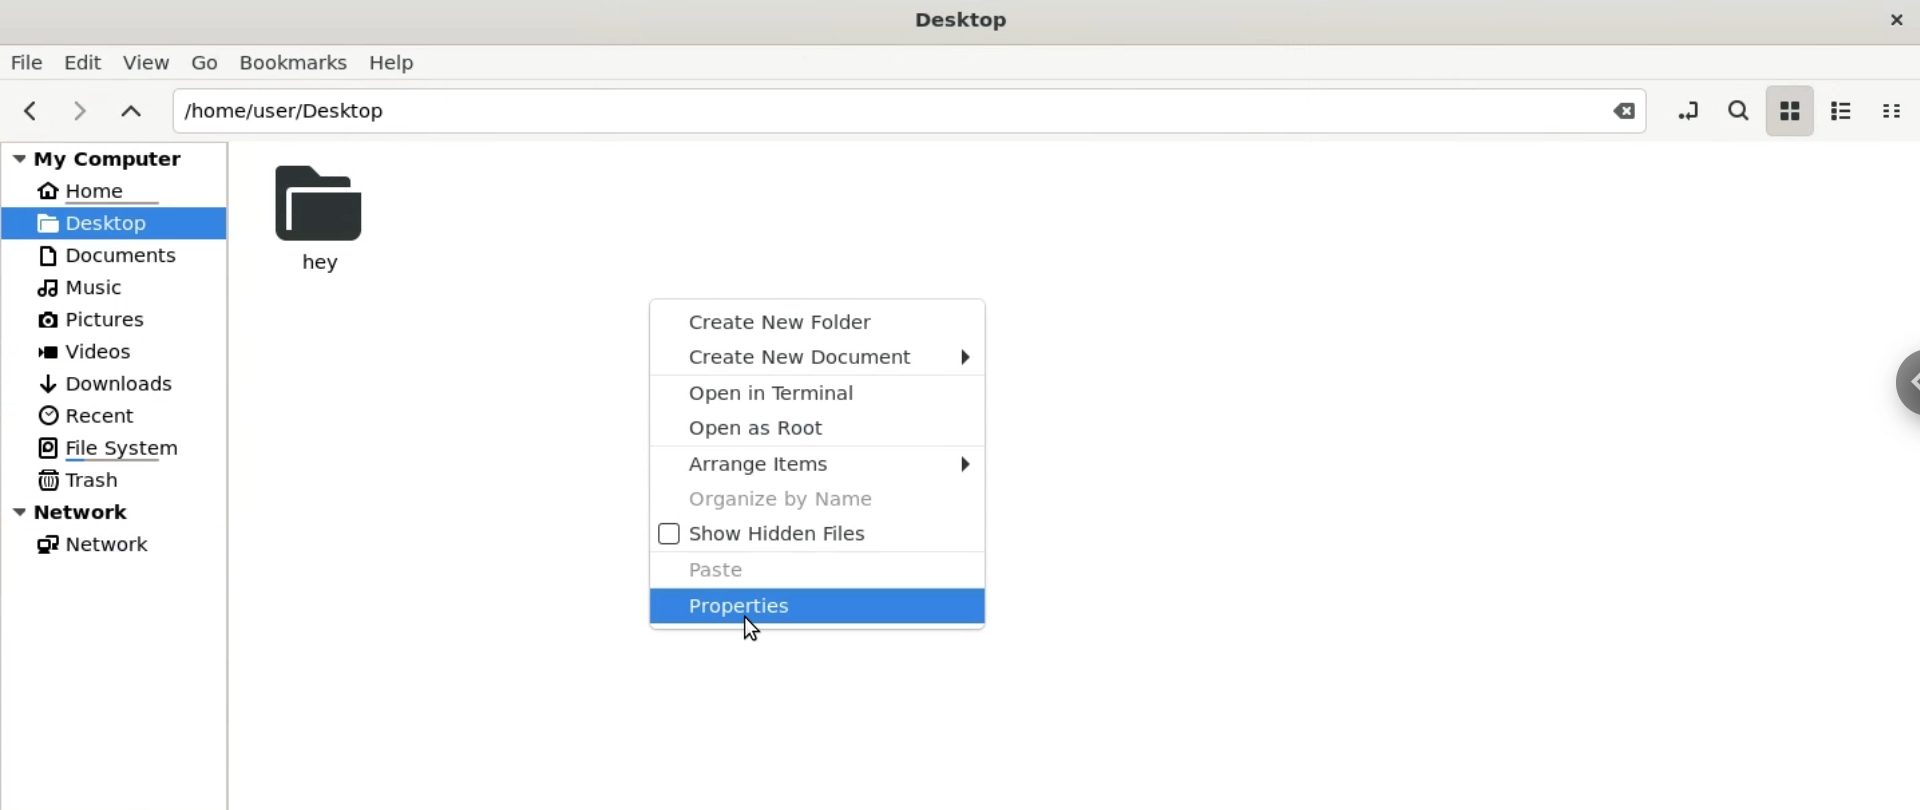  What do you see at coordinates (1851, 112) in the screenshot?
I see `list view` at bounding box center [1851, 112].